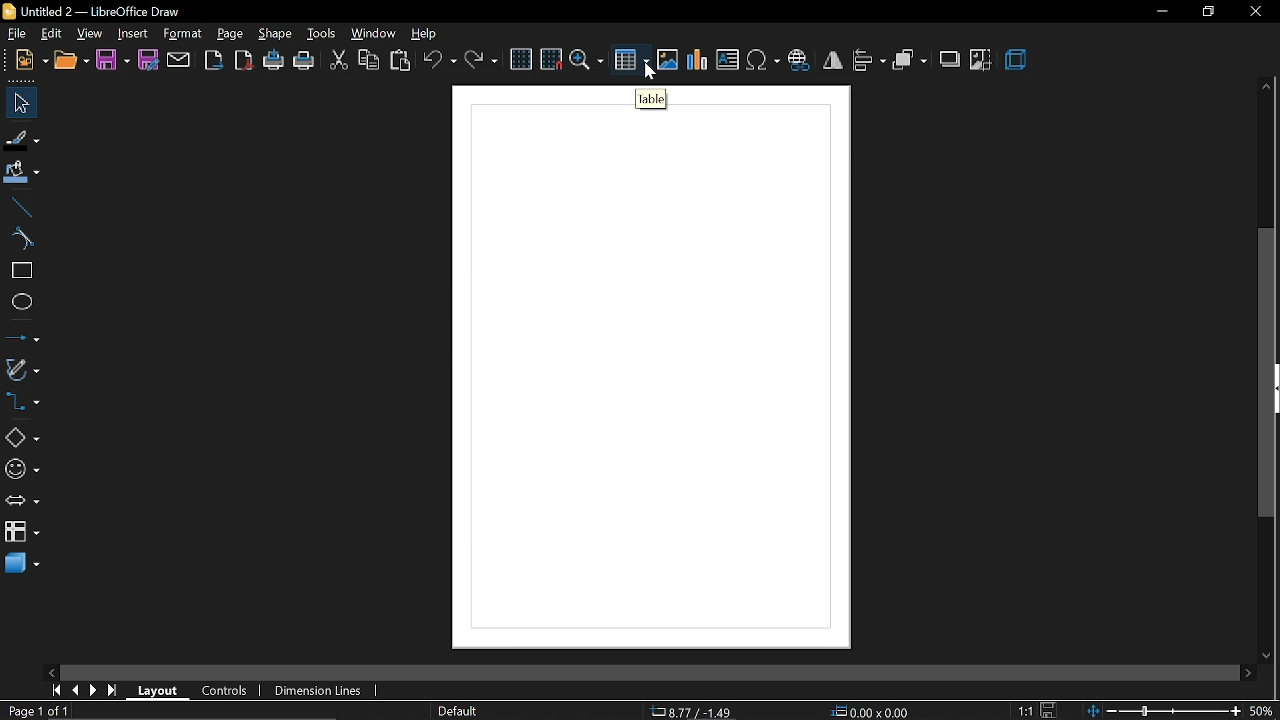 The image size is (1280, 720). Describe the element at coordinates (71, 62) in the screenshot. I see `open` at that location.